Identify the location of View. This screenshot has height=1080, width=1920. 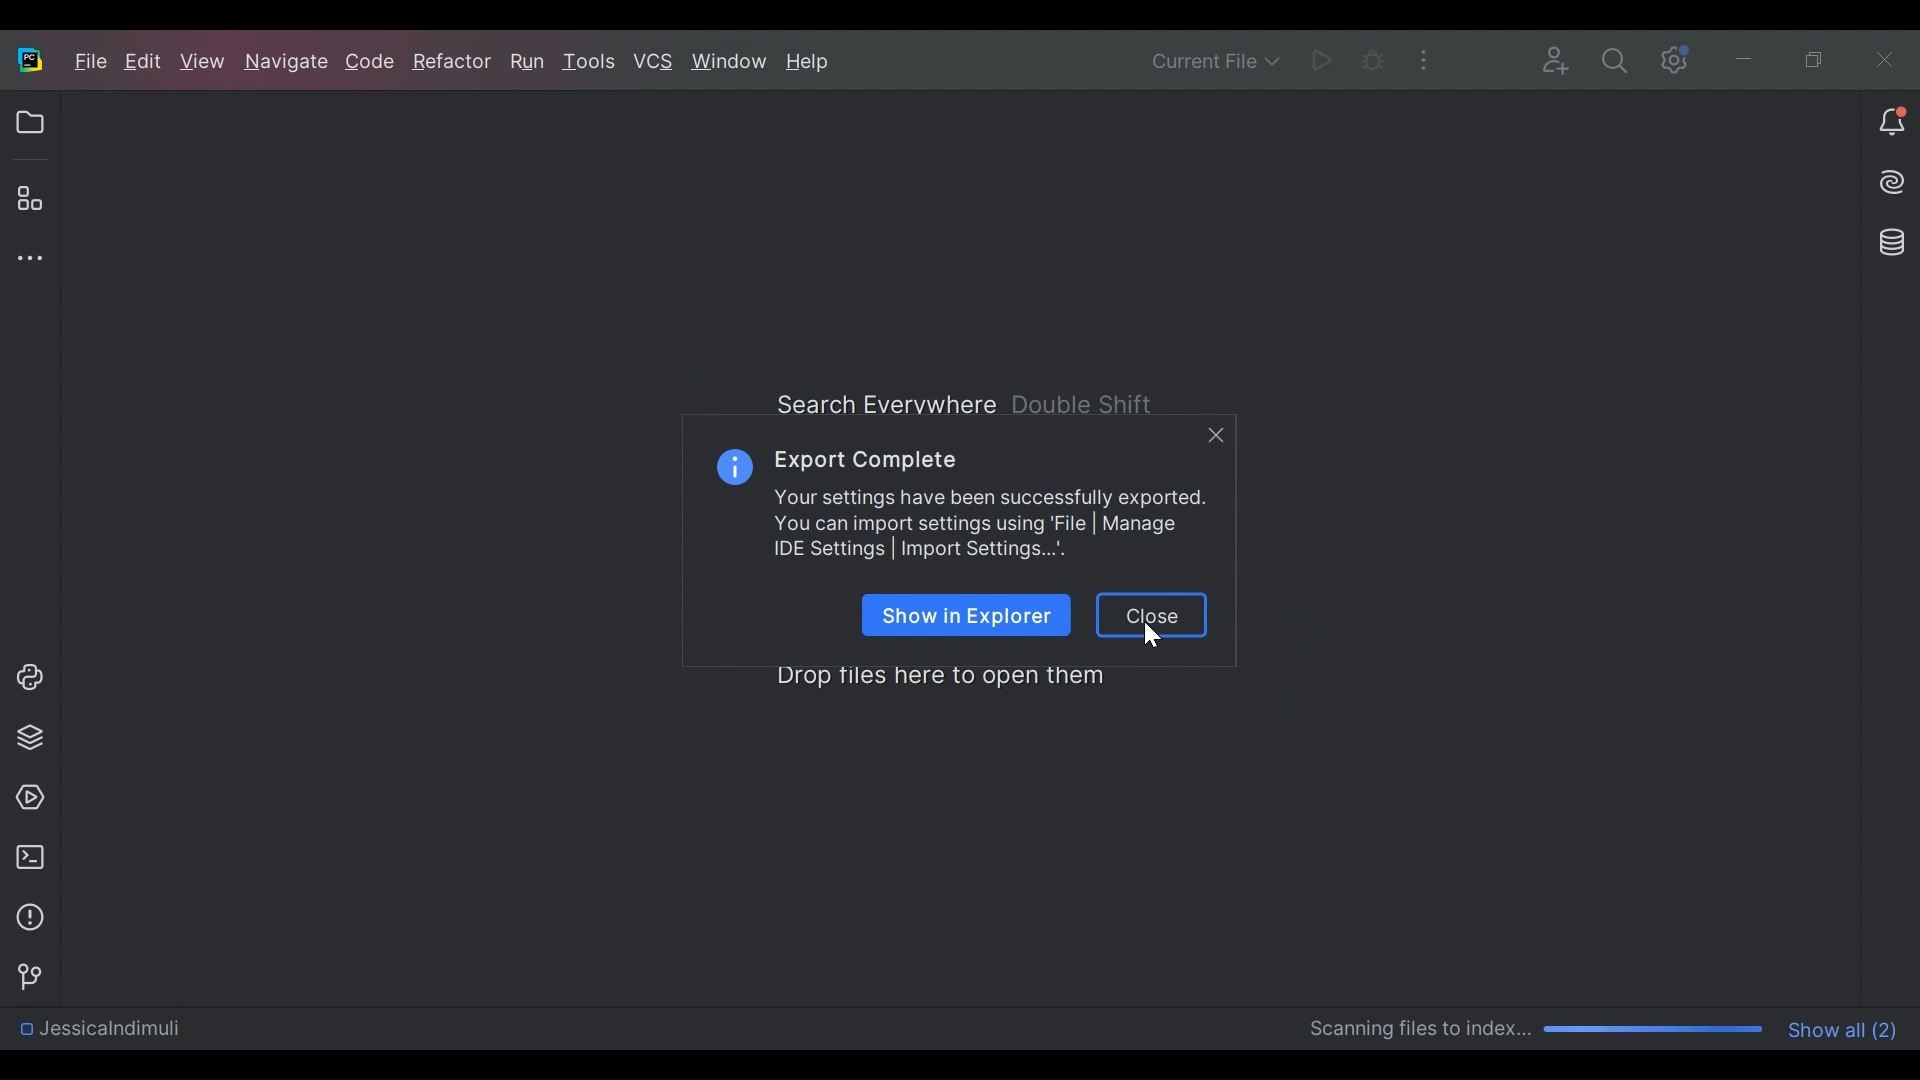
(205, 62).